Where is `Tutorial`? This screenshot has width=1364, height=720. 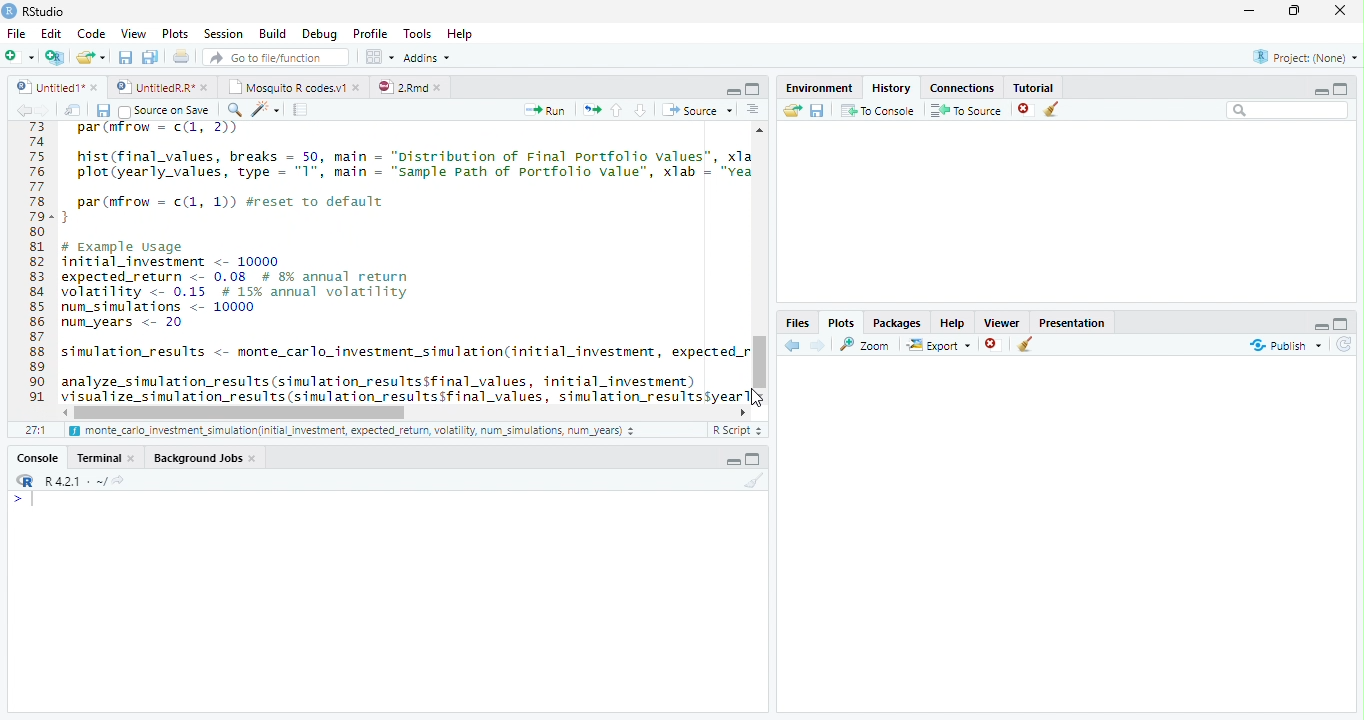 Tutorial is located at coordinates (1030, 85).